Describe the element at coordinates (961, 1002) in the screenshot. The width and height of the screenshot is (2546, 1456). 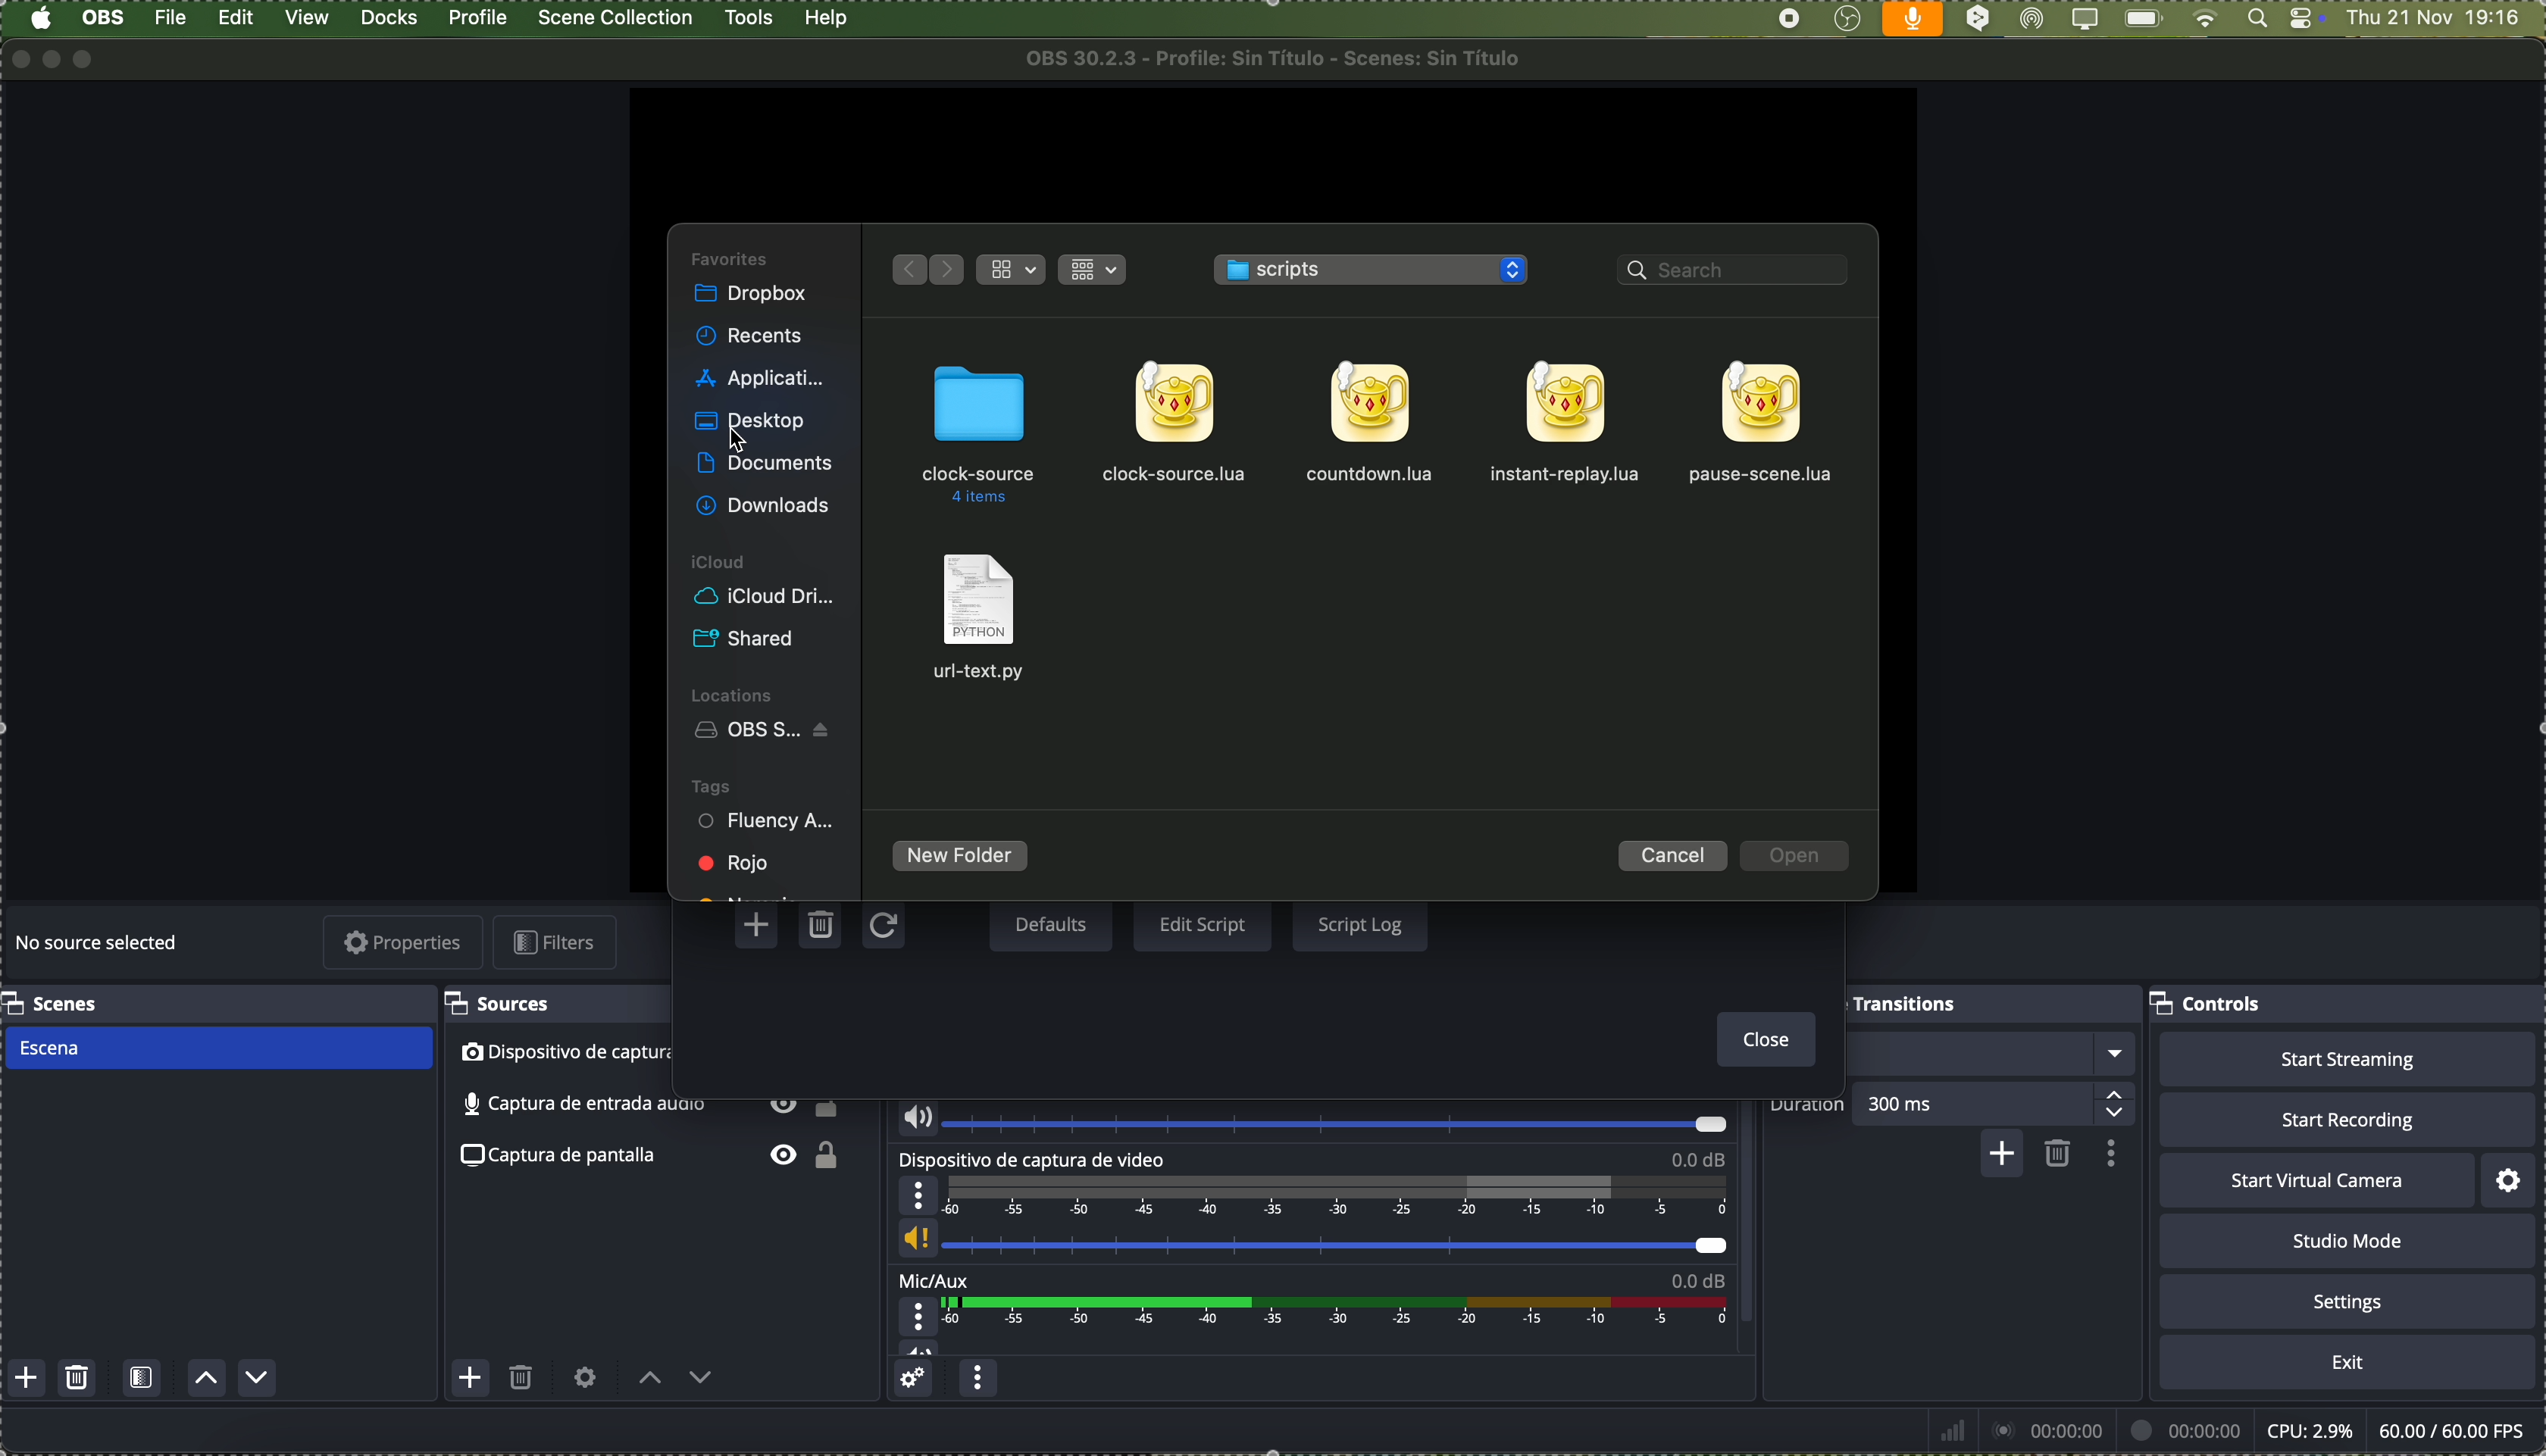
I see `audio mixer` at that location.